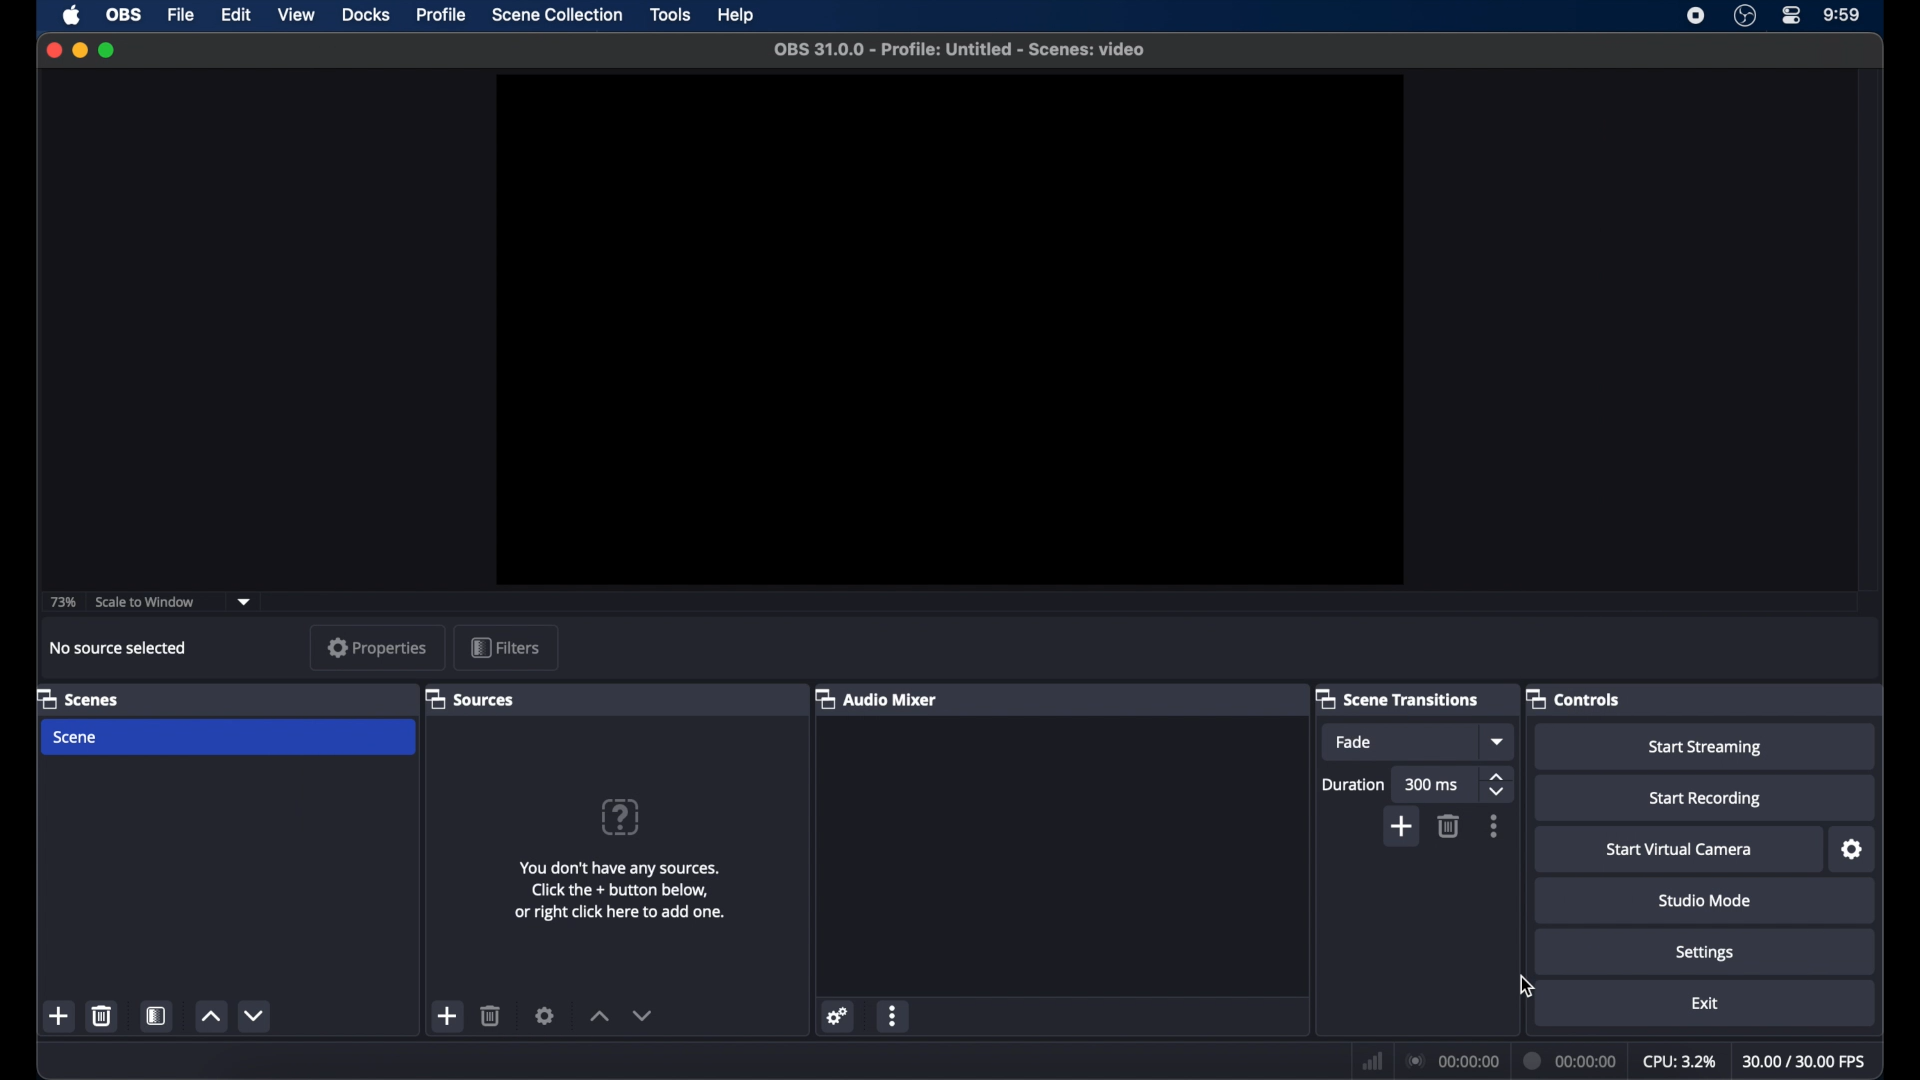 This screenshot has width=1920, height=1080. I want to click on dropdown, so click(1499, 741).